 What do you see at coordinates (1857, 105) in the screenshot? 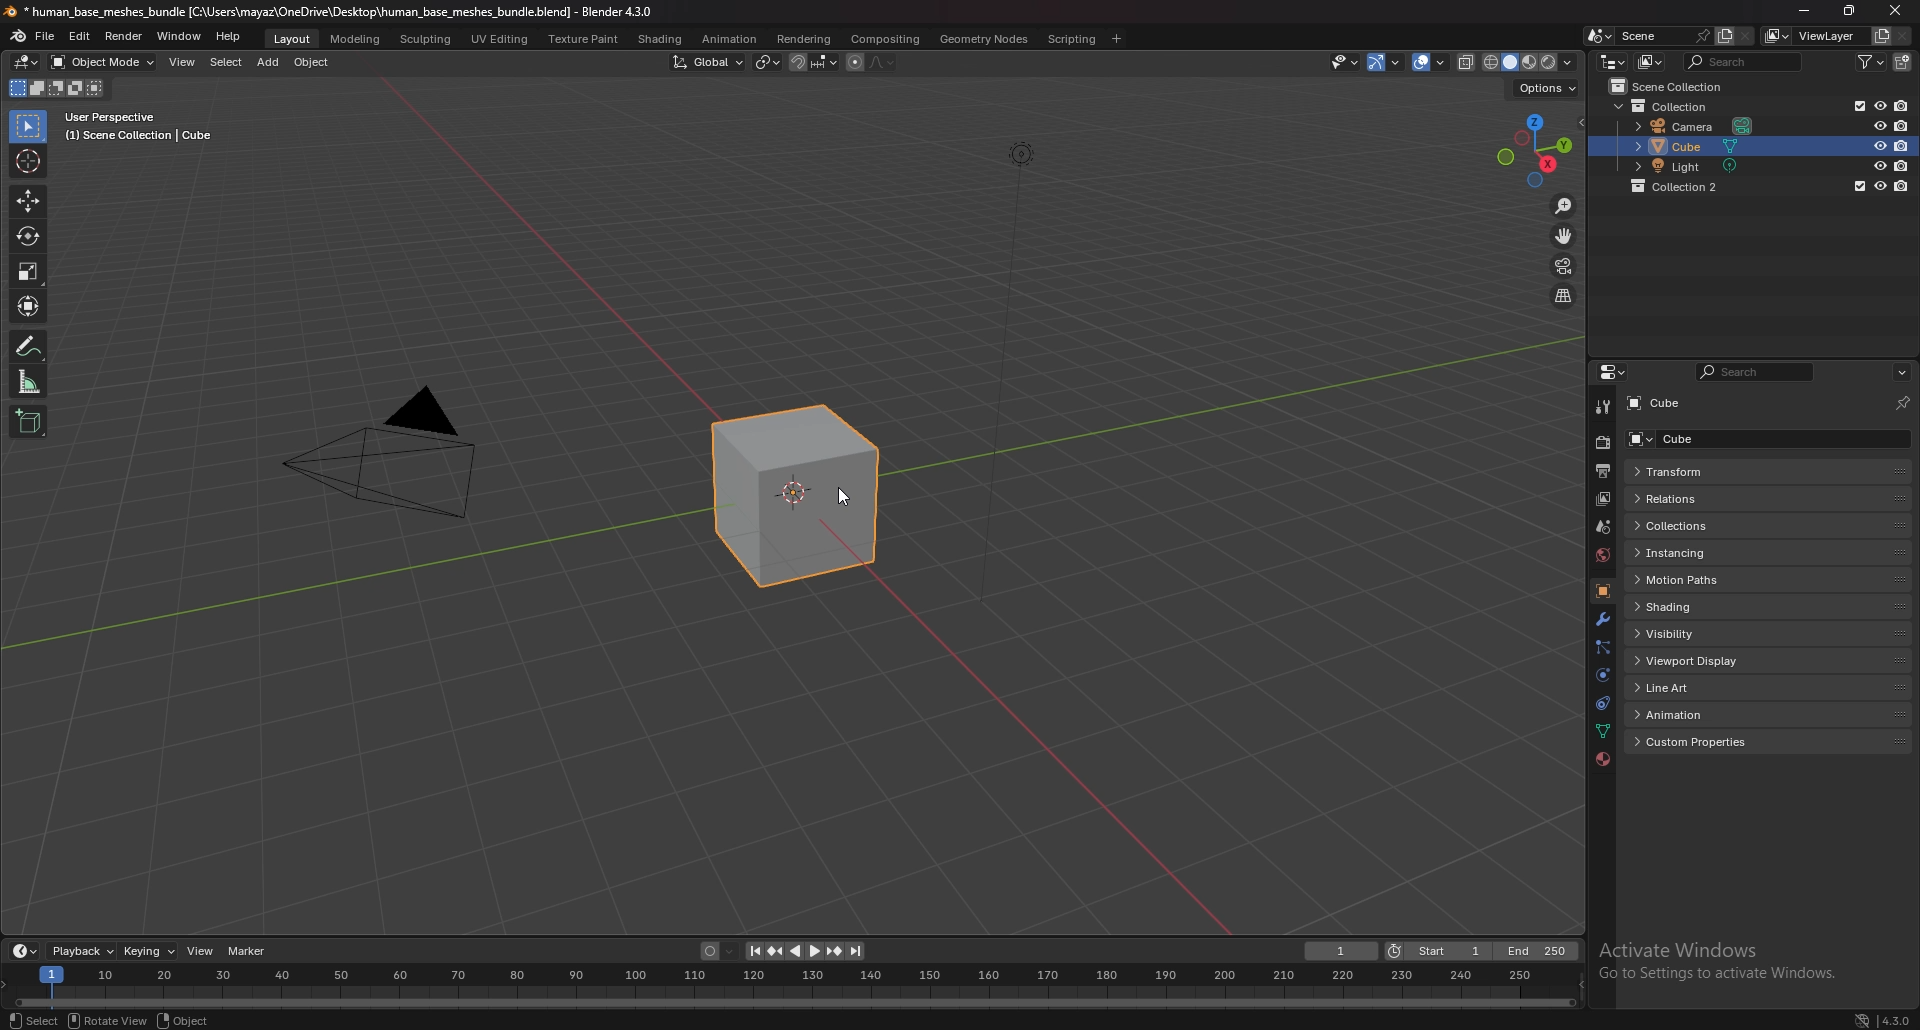
I see `exclude in viewport` at bounding box center [1857, 105].